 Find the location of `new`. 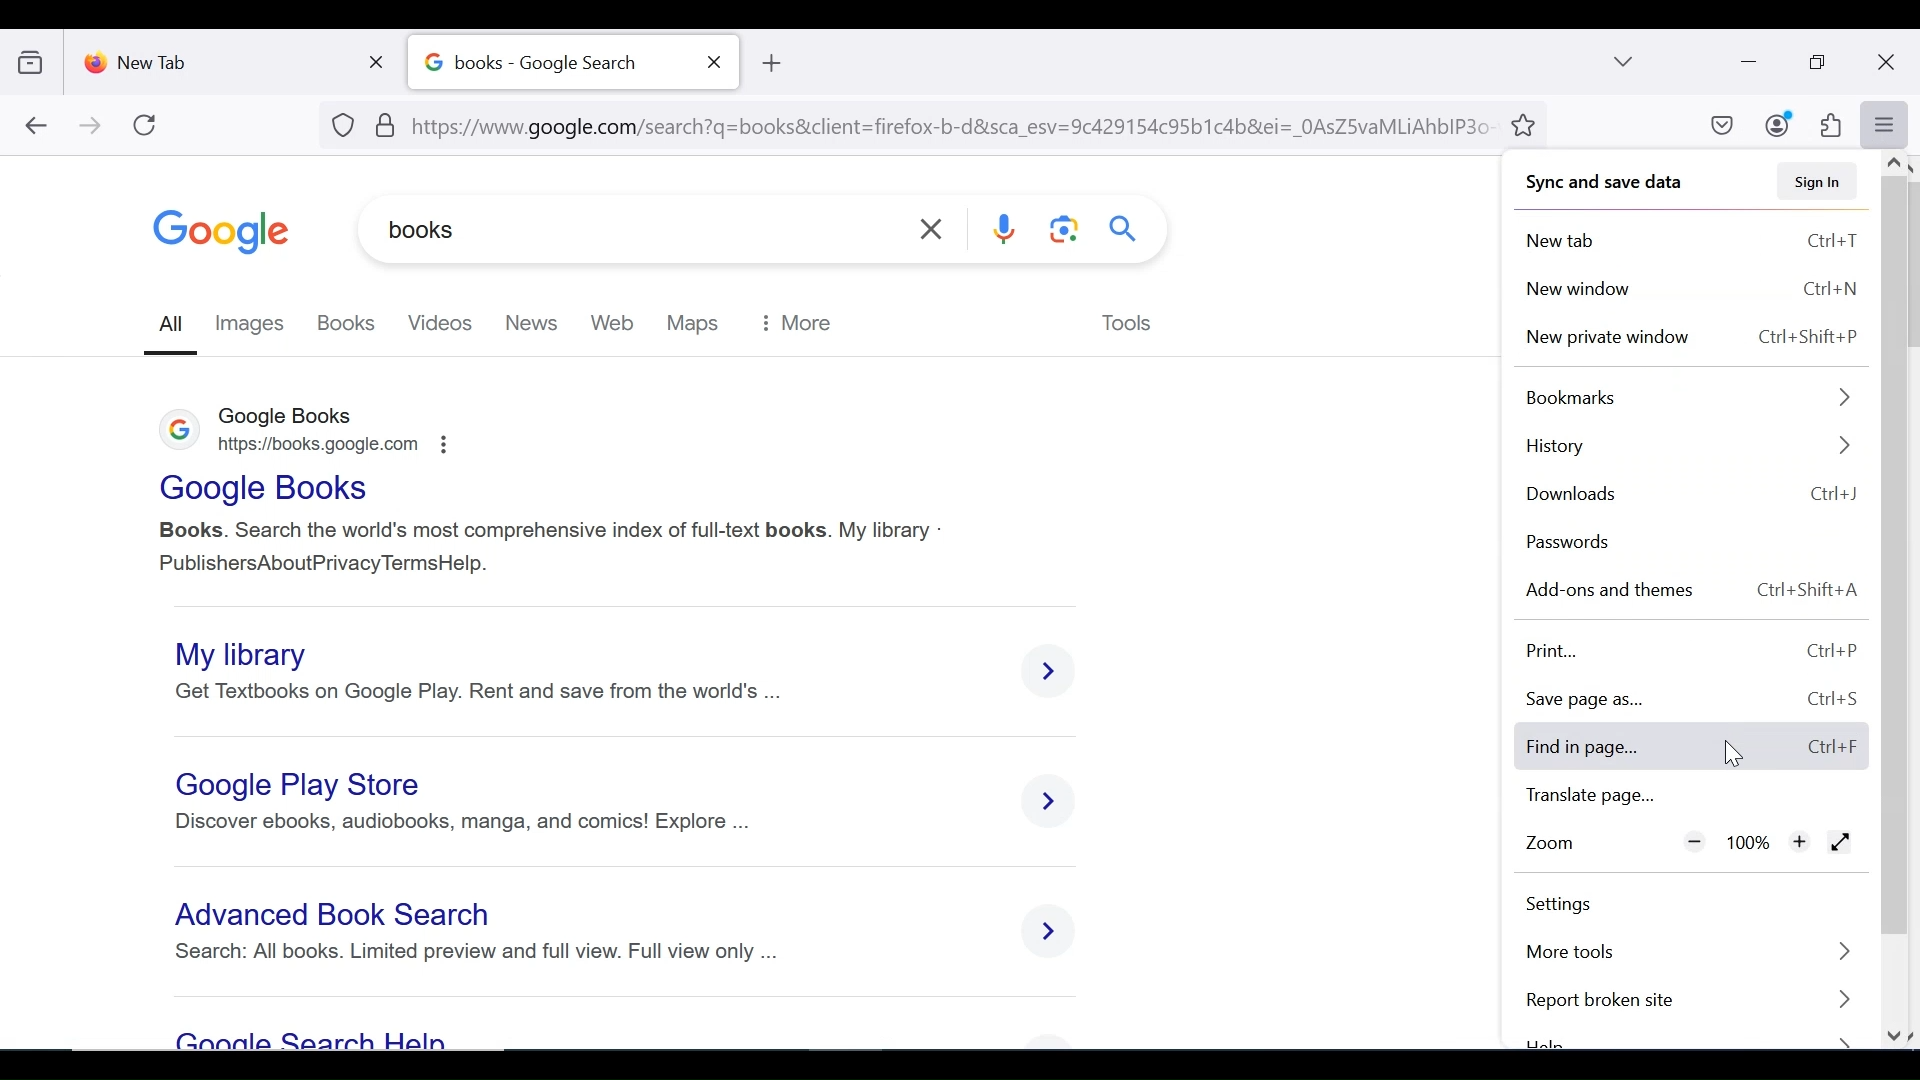

new is located at coordinates (530, 321).